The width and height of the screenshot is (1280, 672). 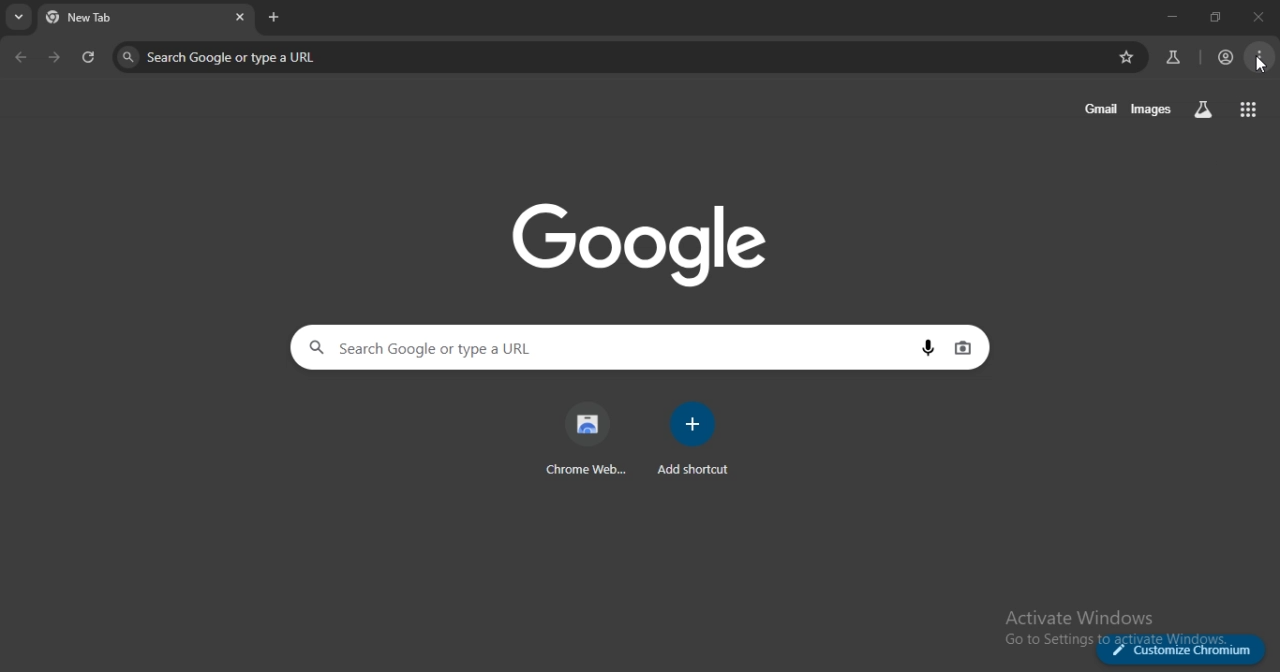 What do you see at coordinates (1262, 66) in the screenshot?
I see `cursor` at bounding box center [1262, 66].